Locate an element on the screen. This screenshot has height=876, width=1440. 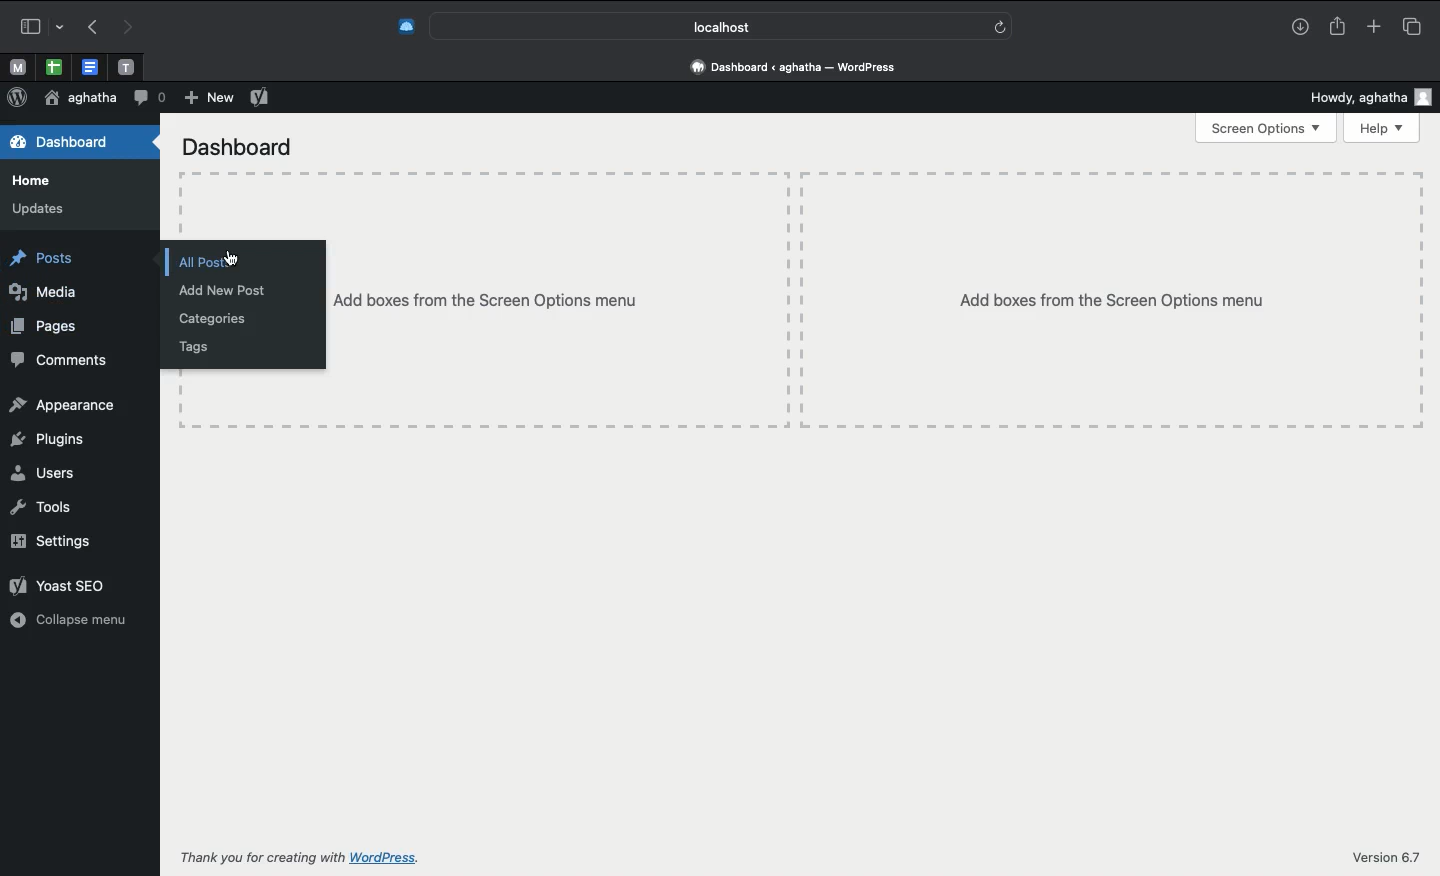
User is located at coordinates (80, 99).